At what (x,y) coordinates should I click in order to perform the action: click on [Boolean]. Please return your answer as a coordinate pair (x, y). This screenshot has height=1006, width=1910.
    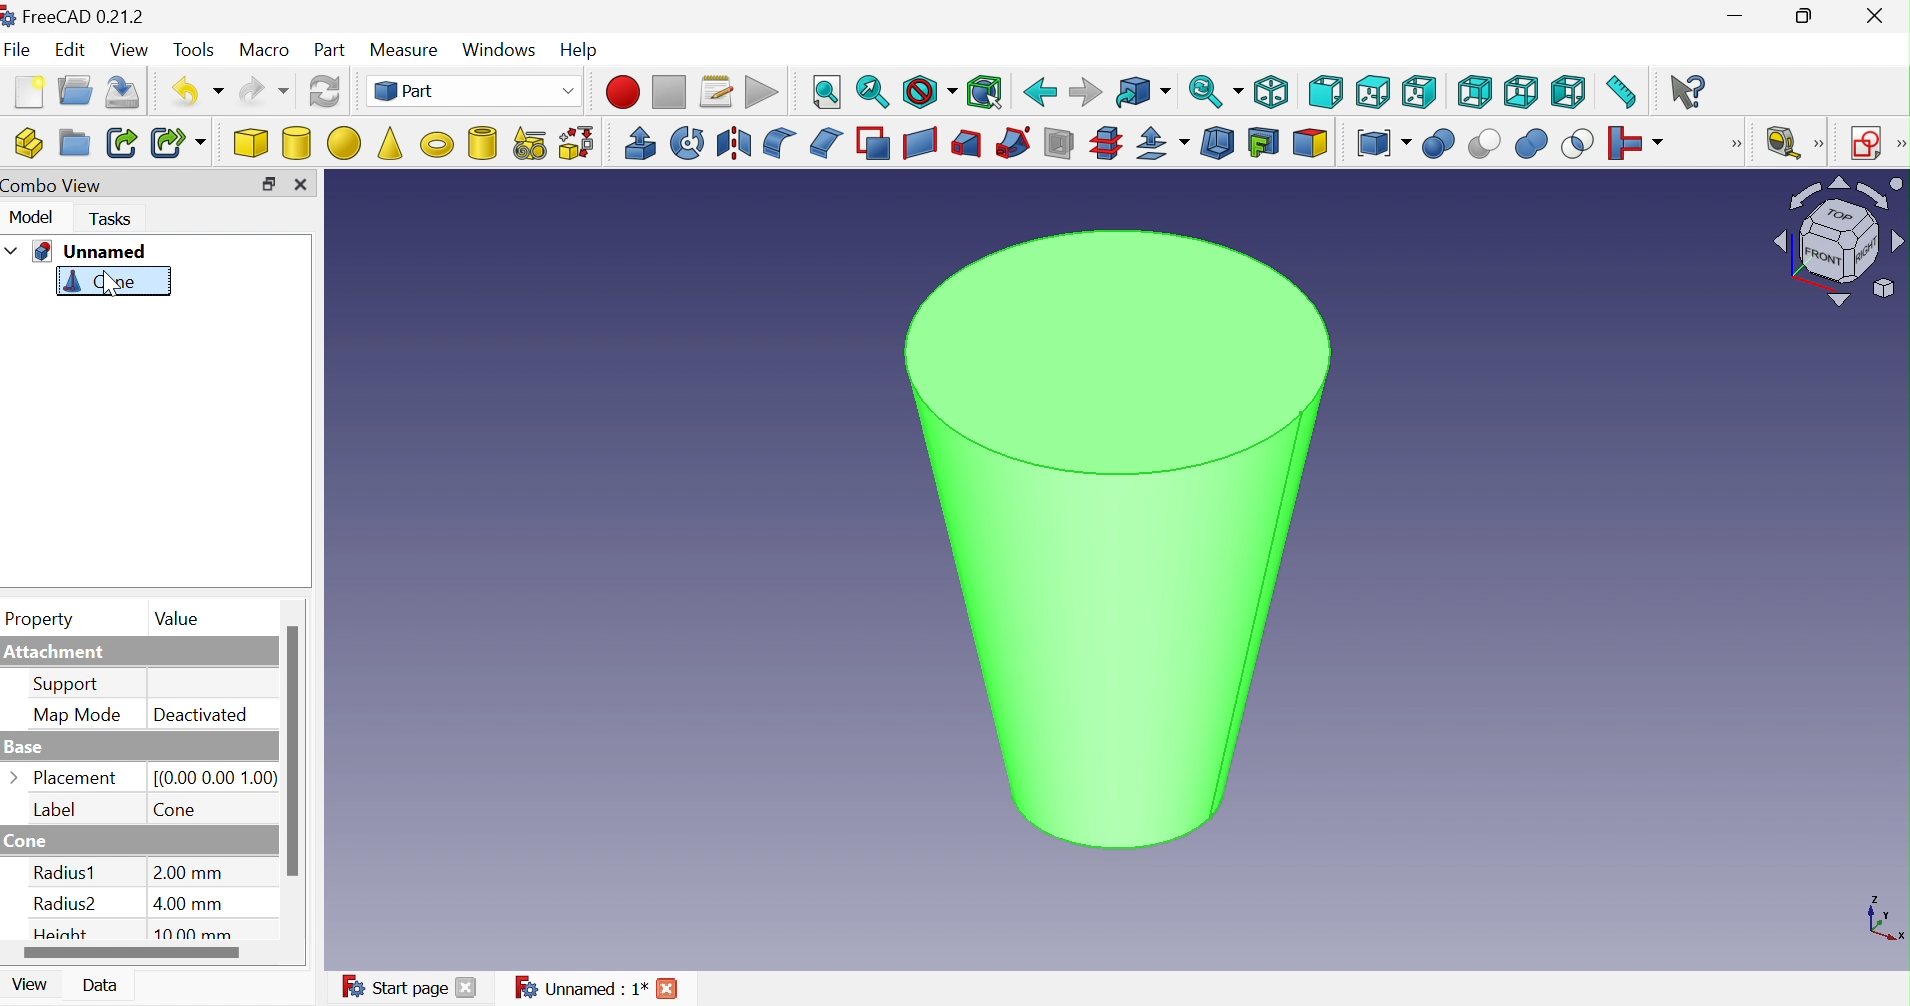
    Looking at the image, I should click on (1741, 149).